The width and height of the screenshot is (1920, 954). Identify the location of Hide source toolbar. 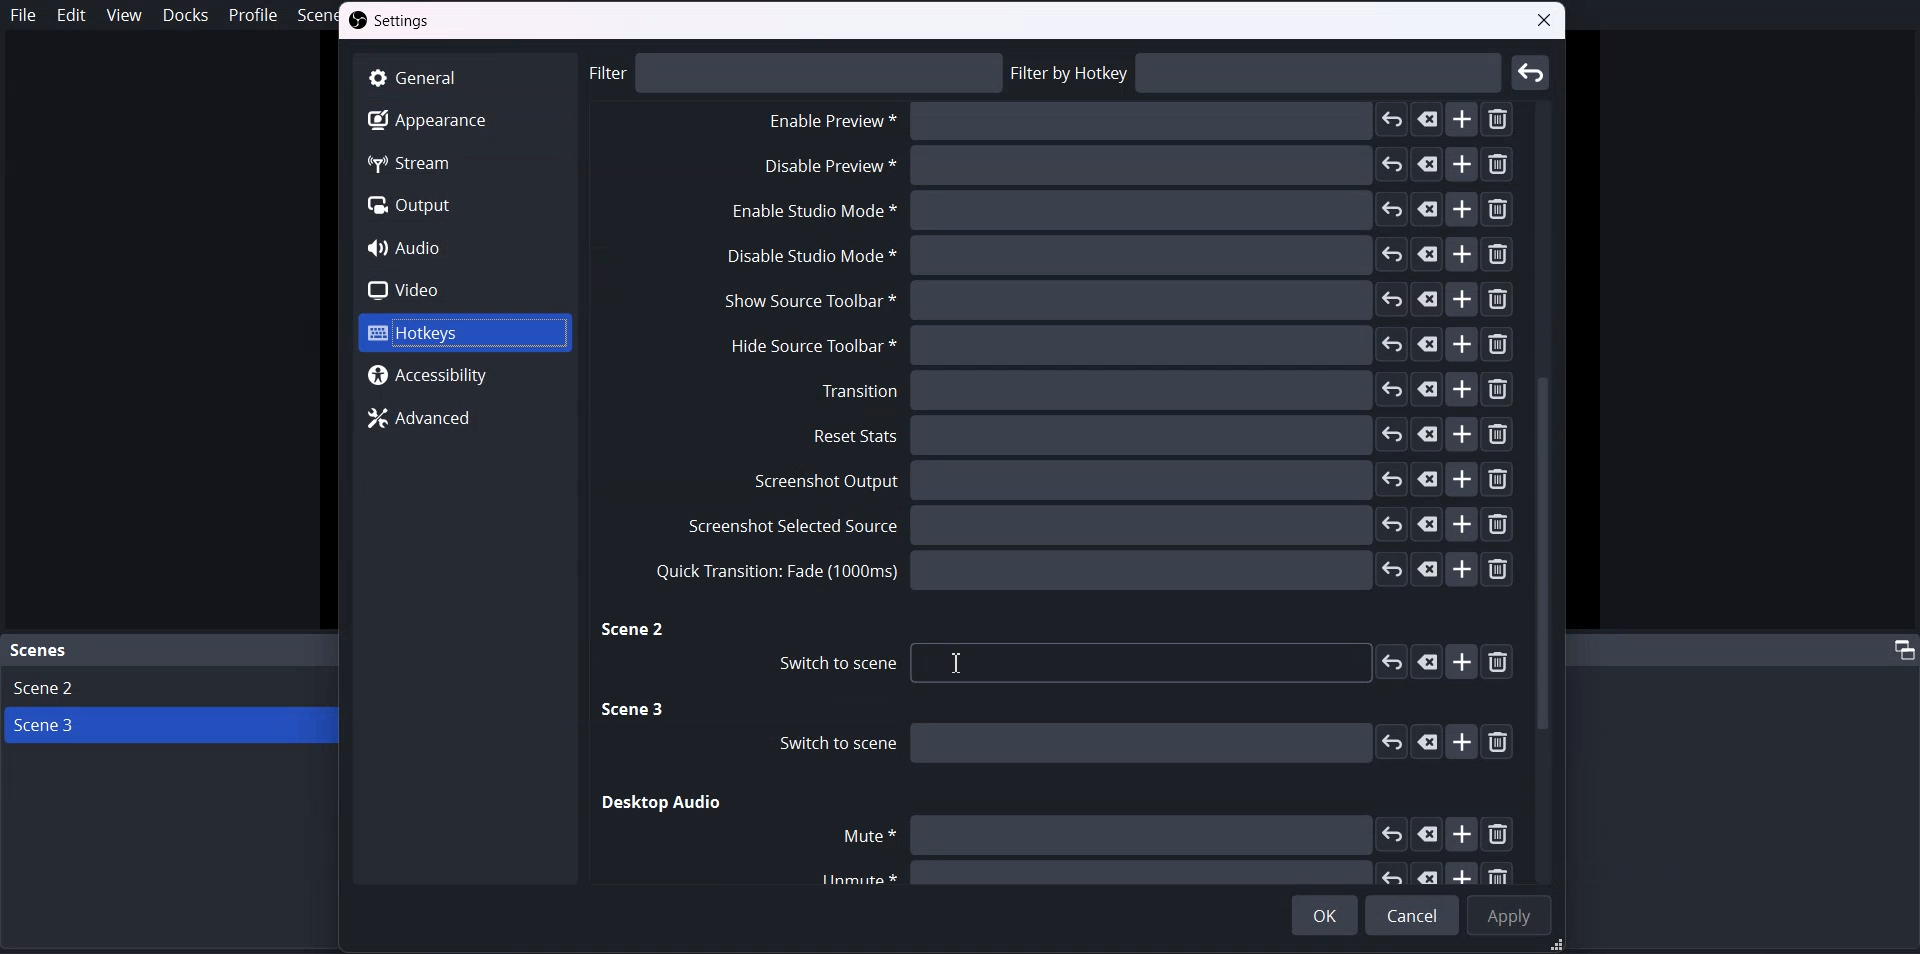
(1111, 345).